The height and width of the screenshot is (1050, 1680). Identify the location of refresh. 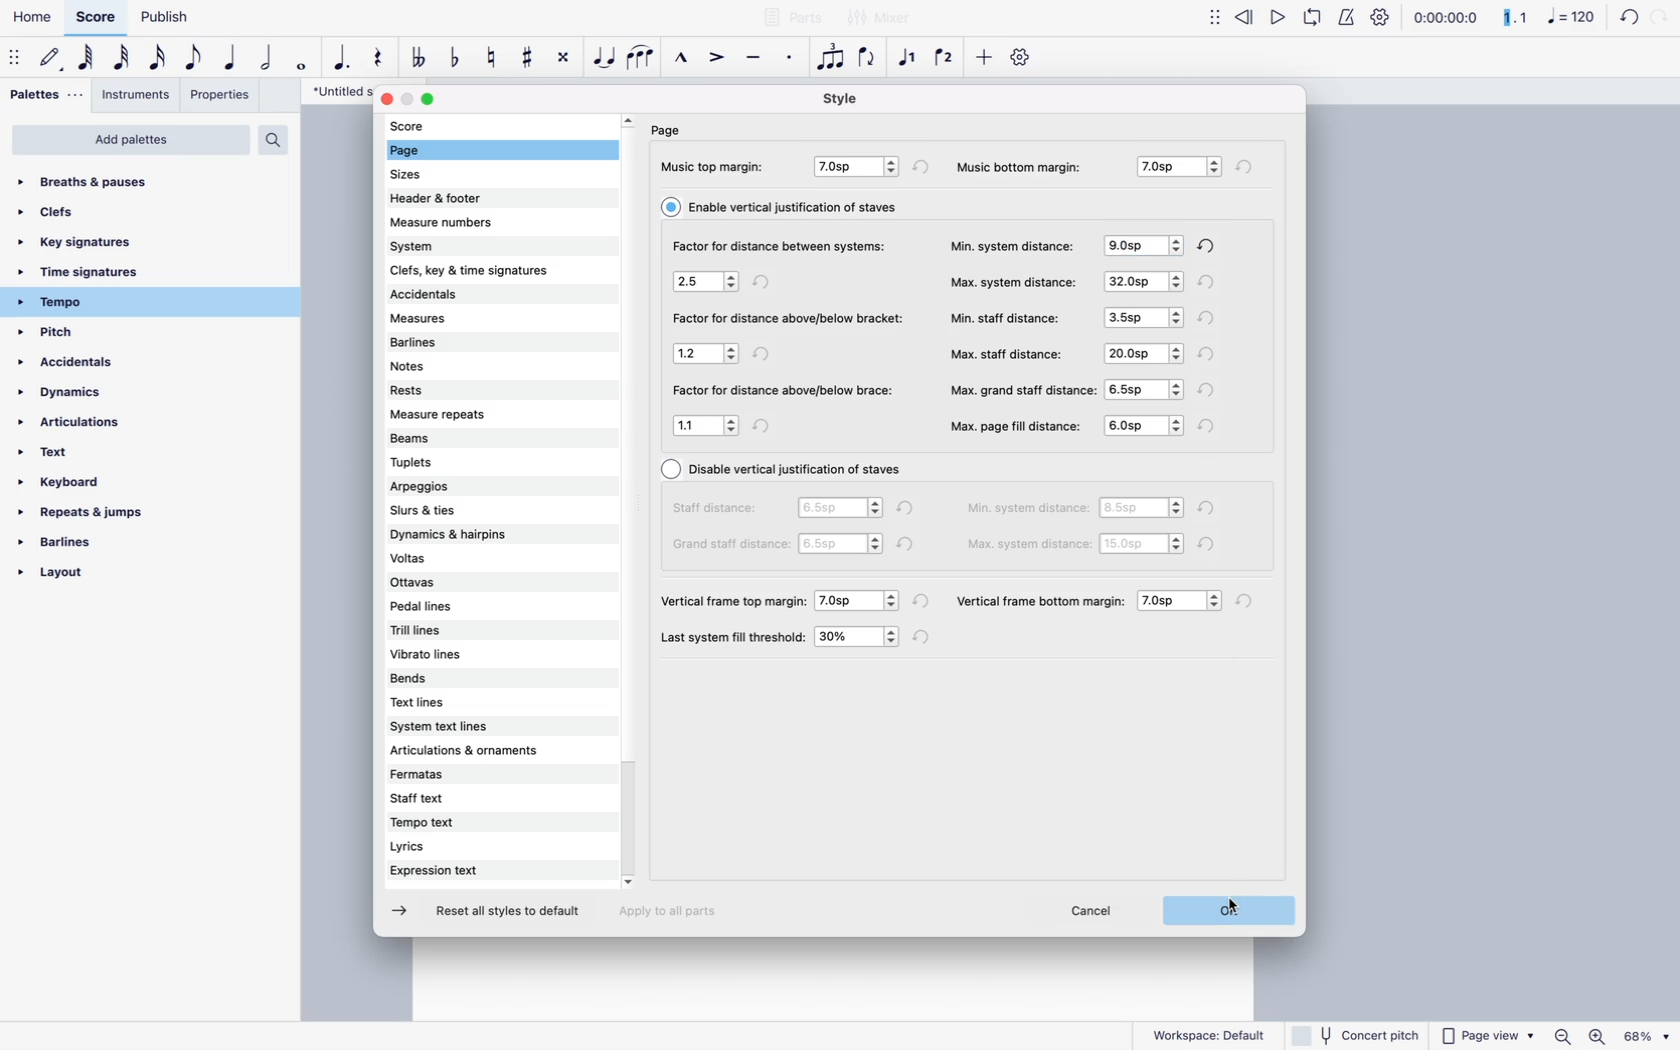
(1246, 166).